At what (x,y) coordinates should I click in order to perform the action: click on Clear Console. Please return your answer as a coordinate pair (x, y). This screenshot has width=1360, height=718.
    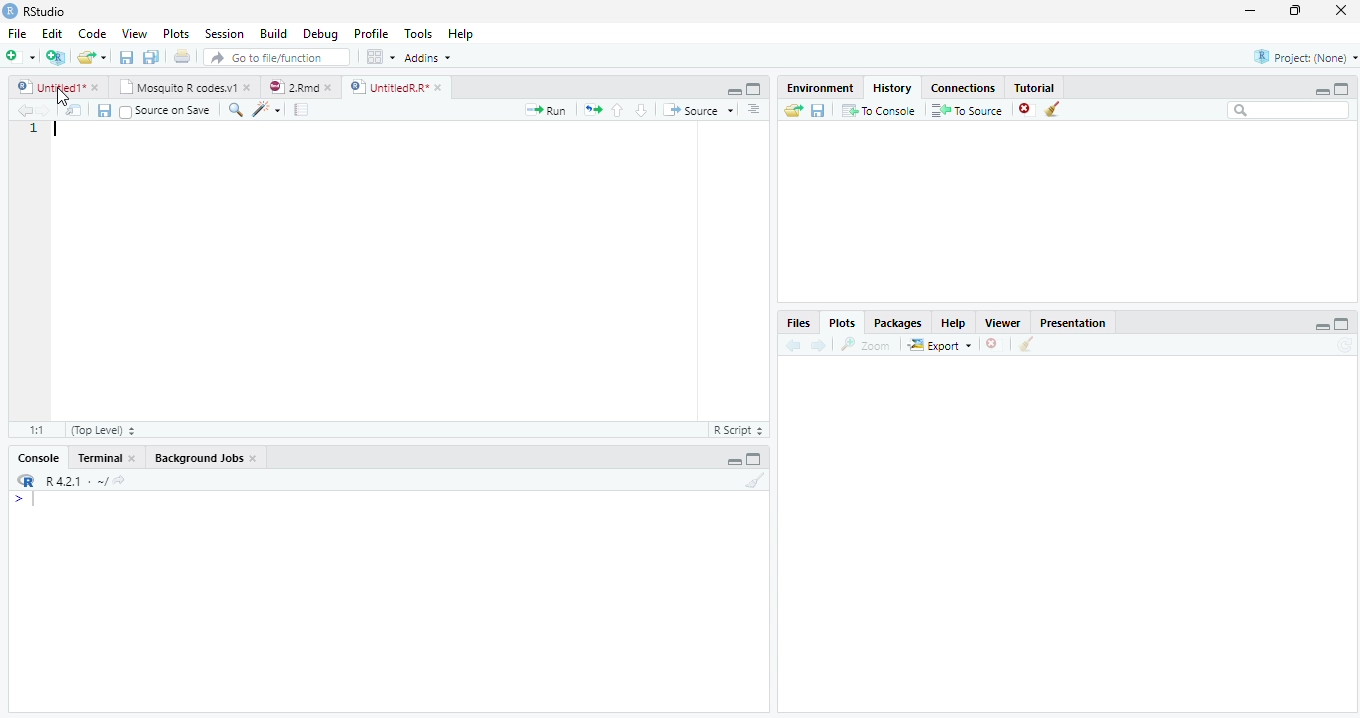
    Looking at the image, I should click on (1052, 108).